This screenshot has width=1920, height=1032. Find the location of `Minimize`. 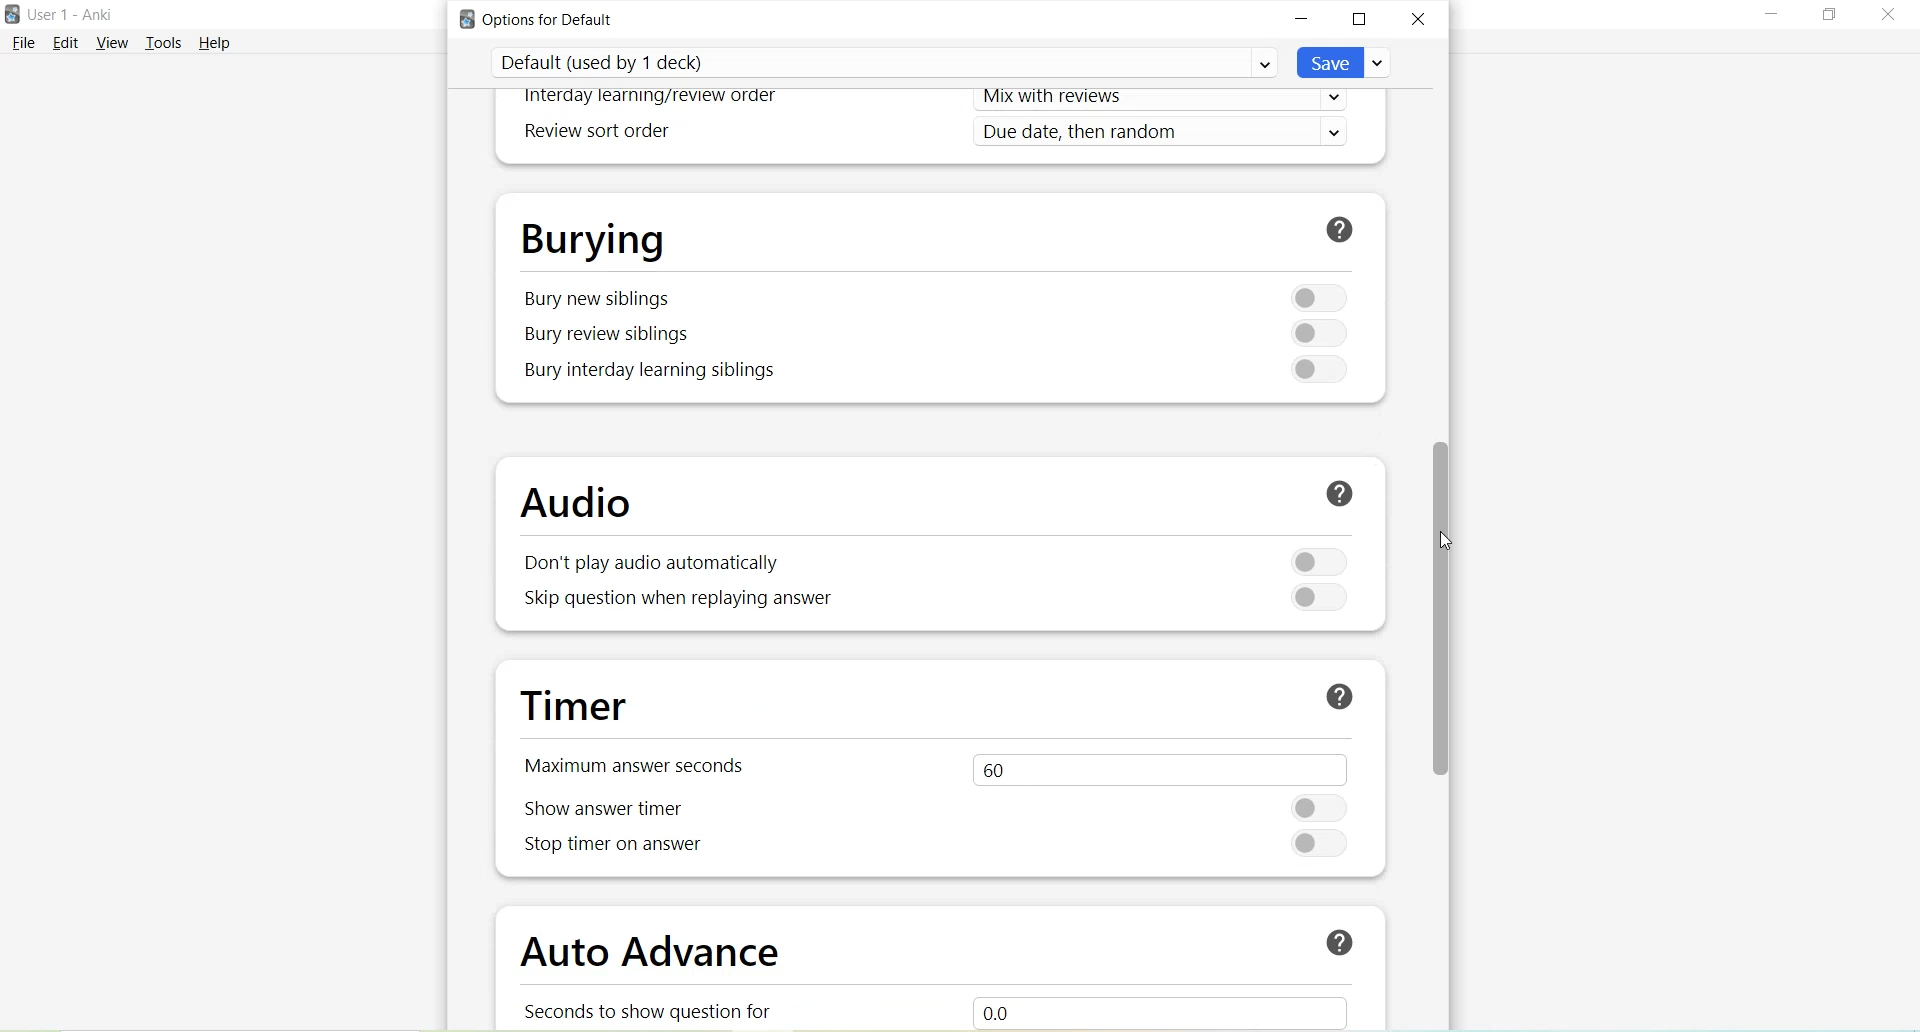

Minimize is located at coordinates (1772, 16).